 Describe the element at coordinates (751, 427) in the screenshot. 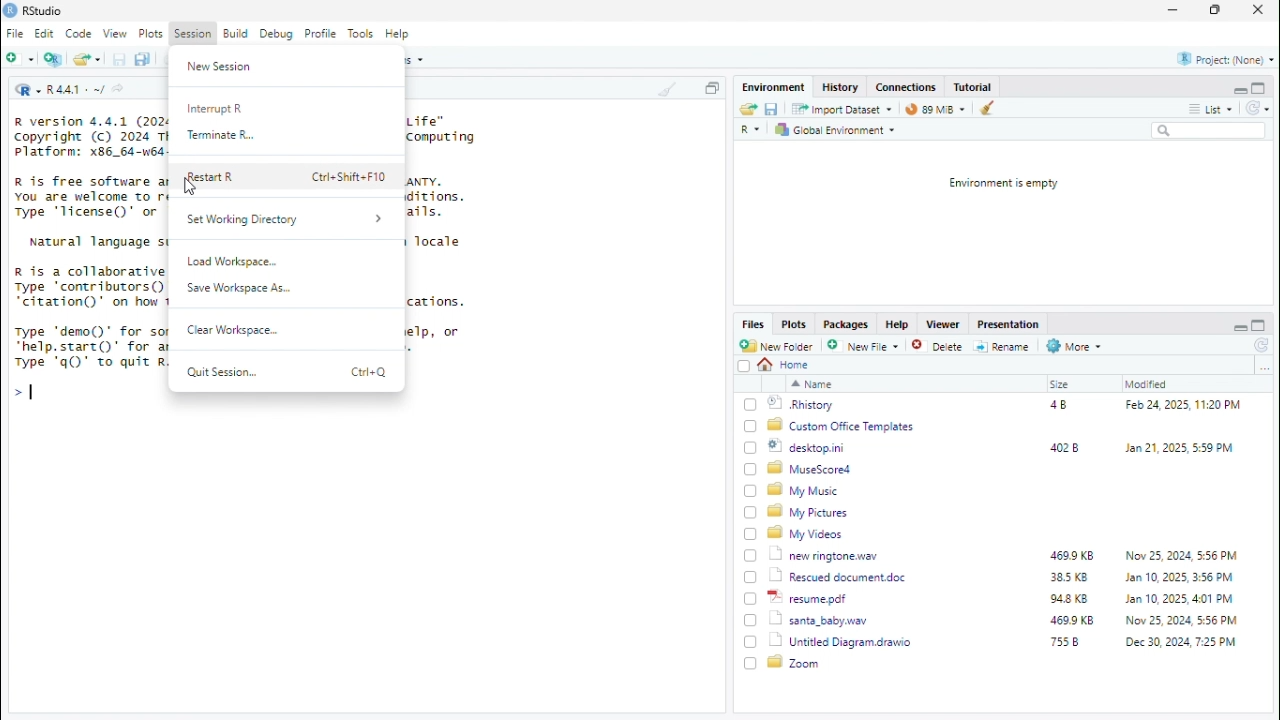

I see `Checkbox` at that location.